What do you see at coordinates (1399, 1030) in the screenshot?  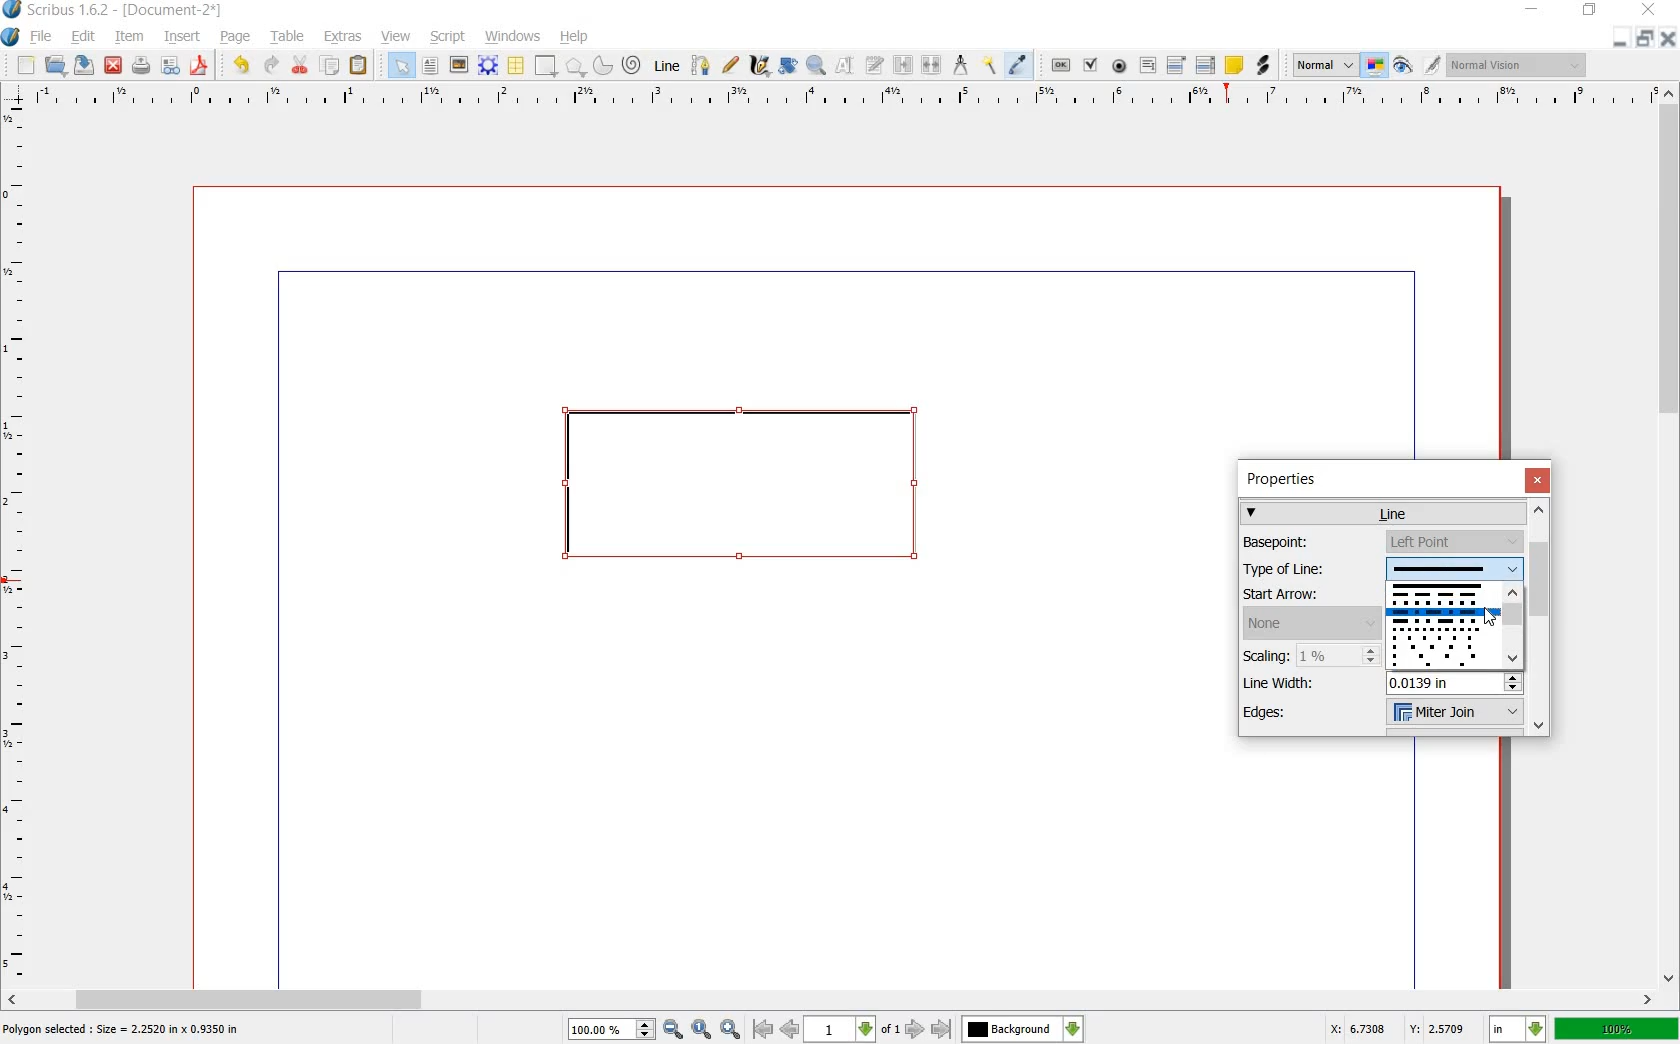 I see `X: 6.7308 Y: 2.5709` at bounding box center [1399, 1030].